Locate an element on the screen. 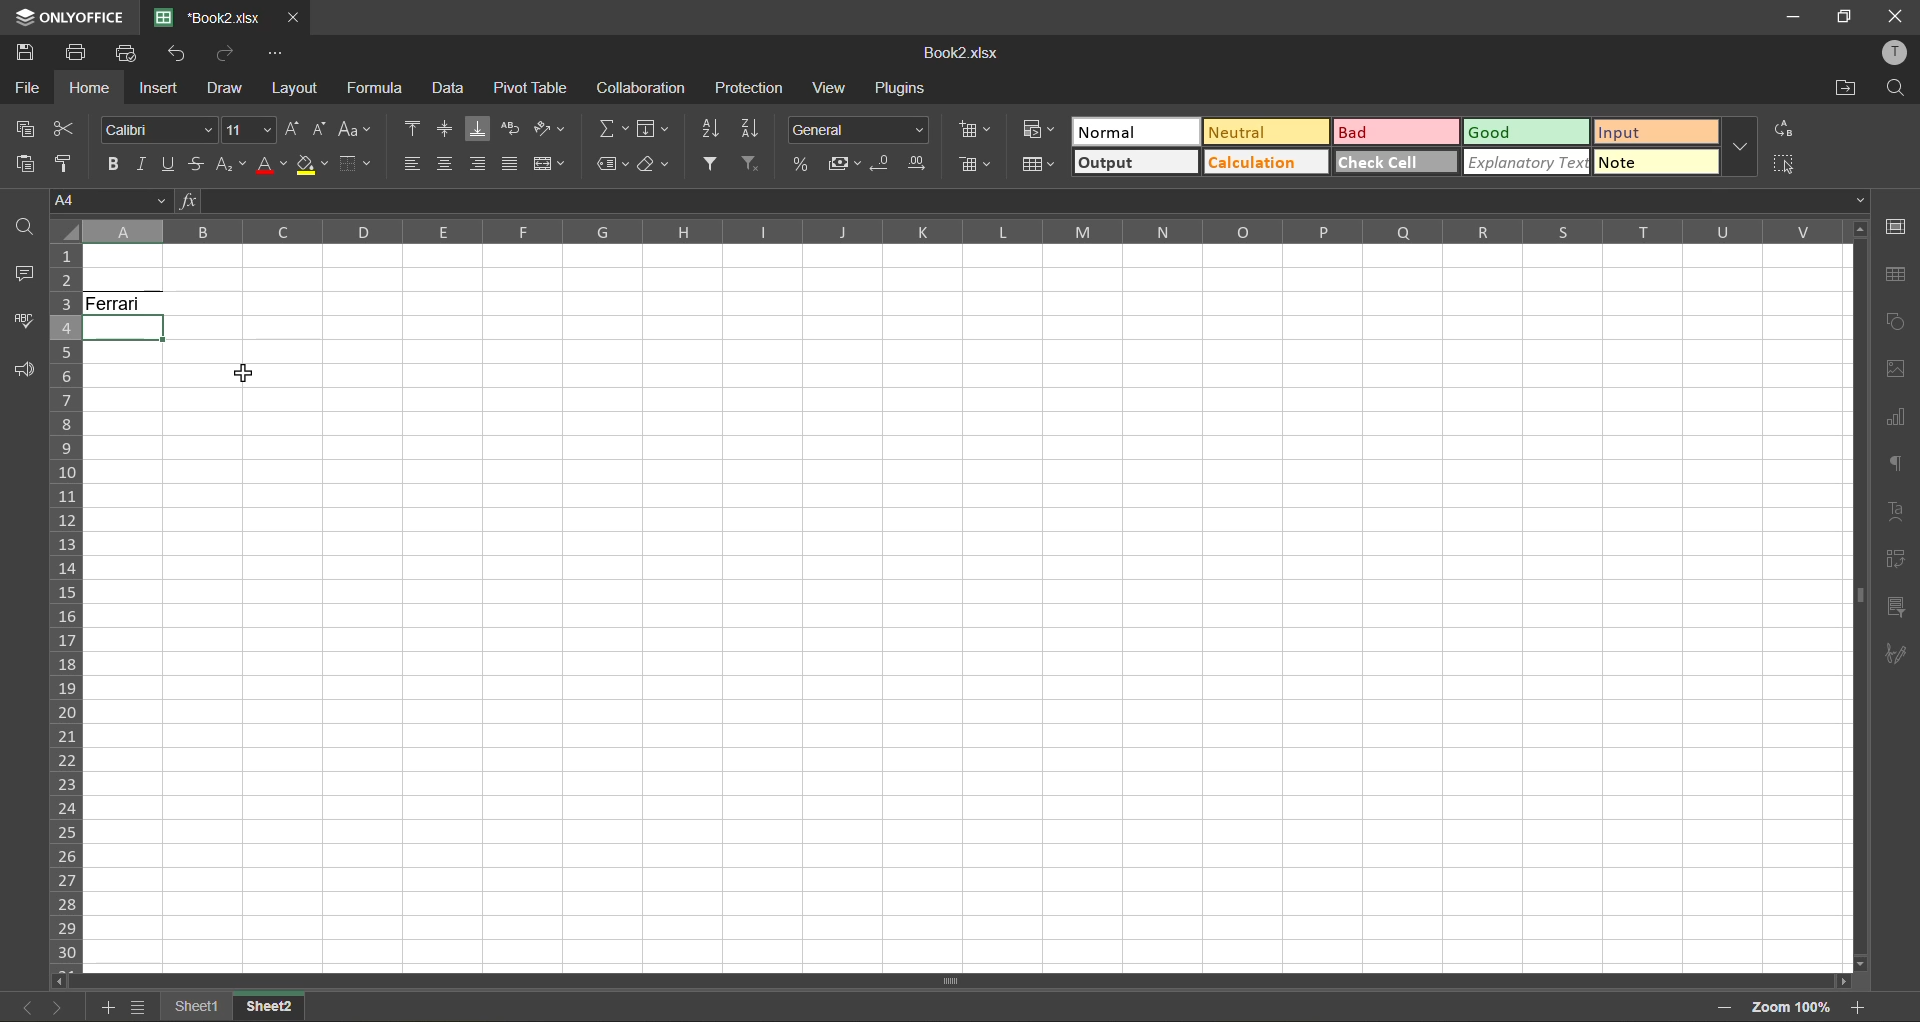  sub/superscript is located at coordinates (228, 168).